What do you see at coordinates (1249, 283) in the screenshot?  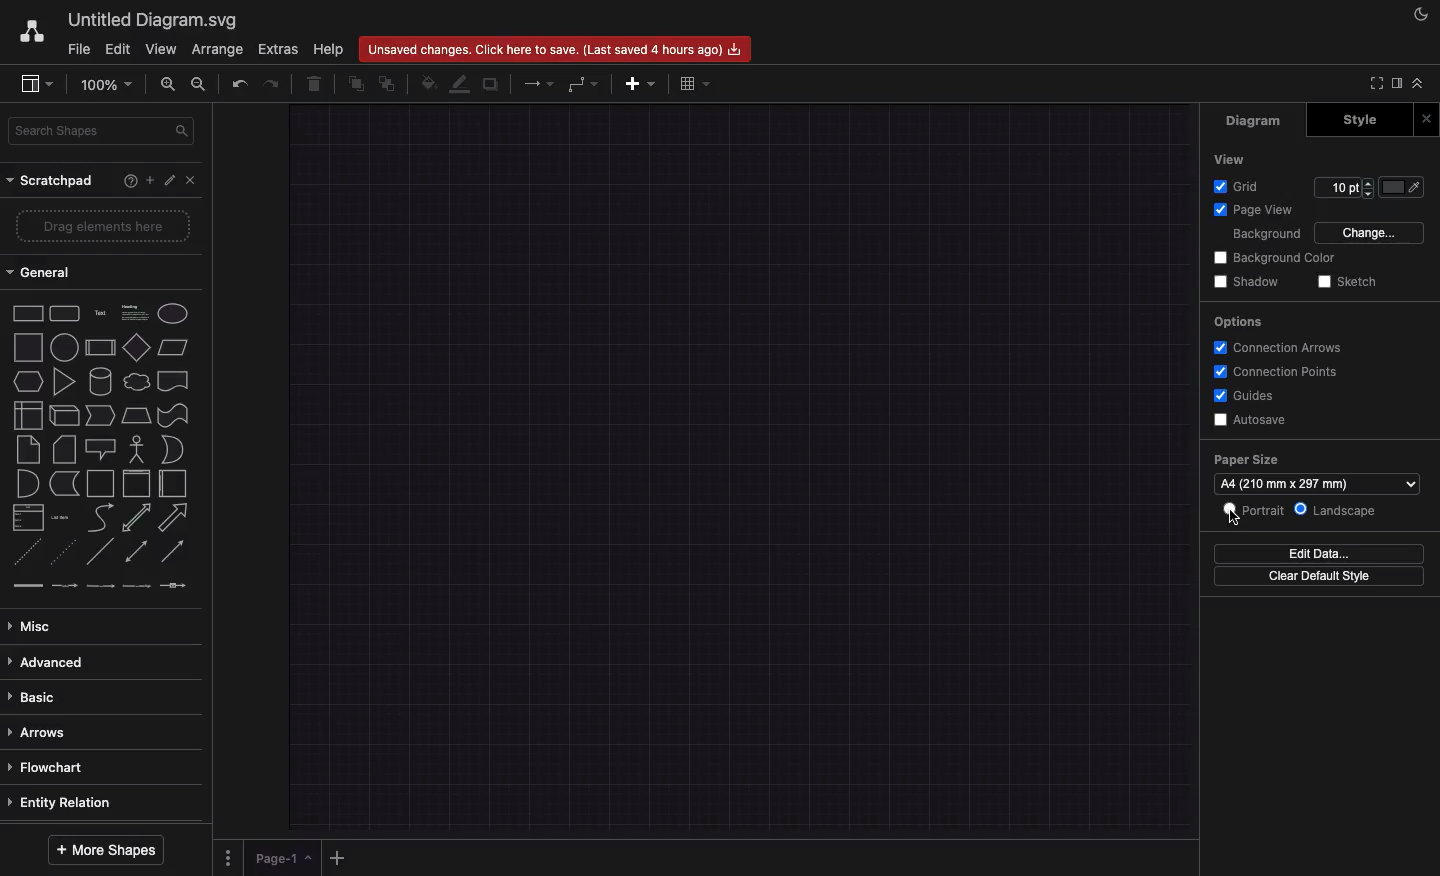 I see `Shadow` at bounding box center [1249, 283].